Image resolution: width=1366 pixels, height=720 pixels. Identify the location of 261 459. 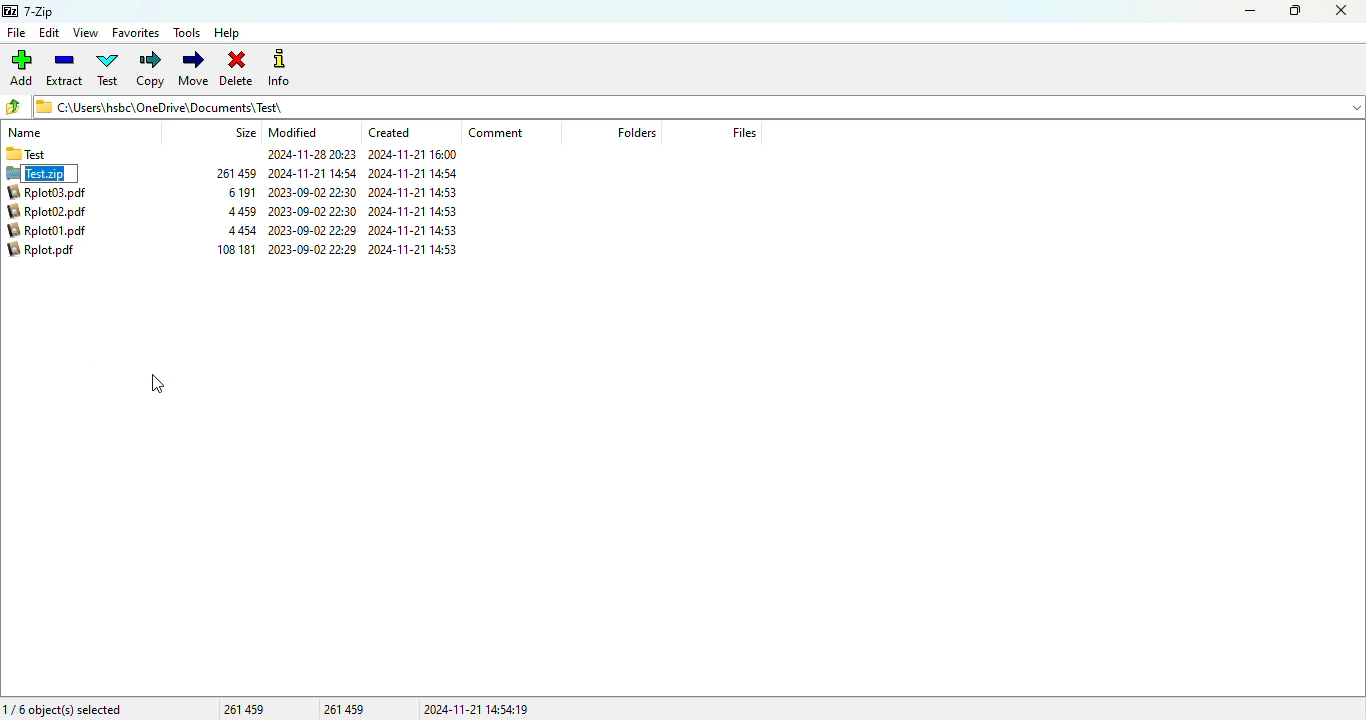
(346, 708).